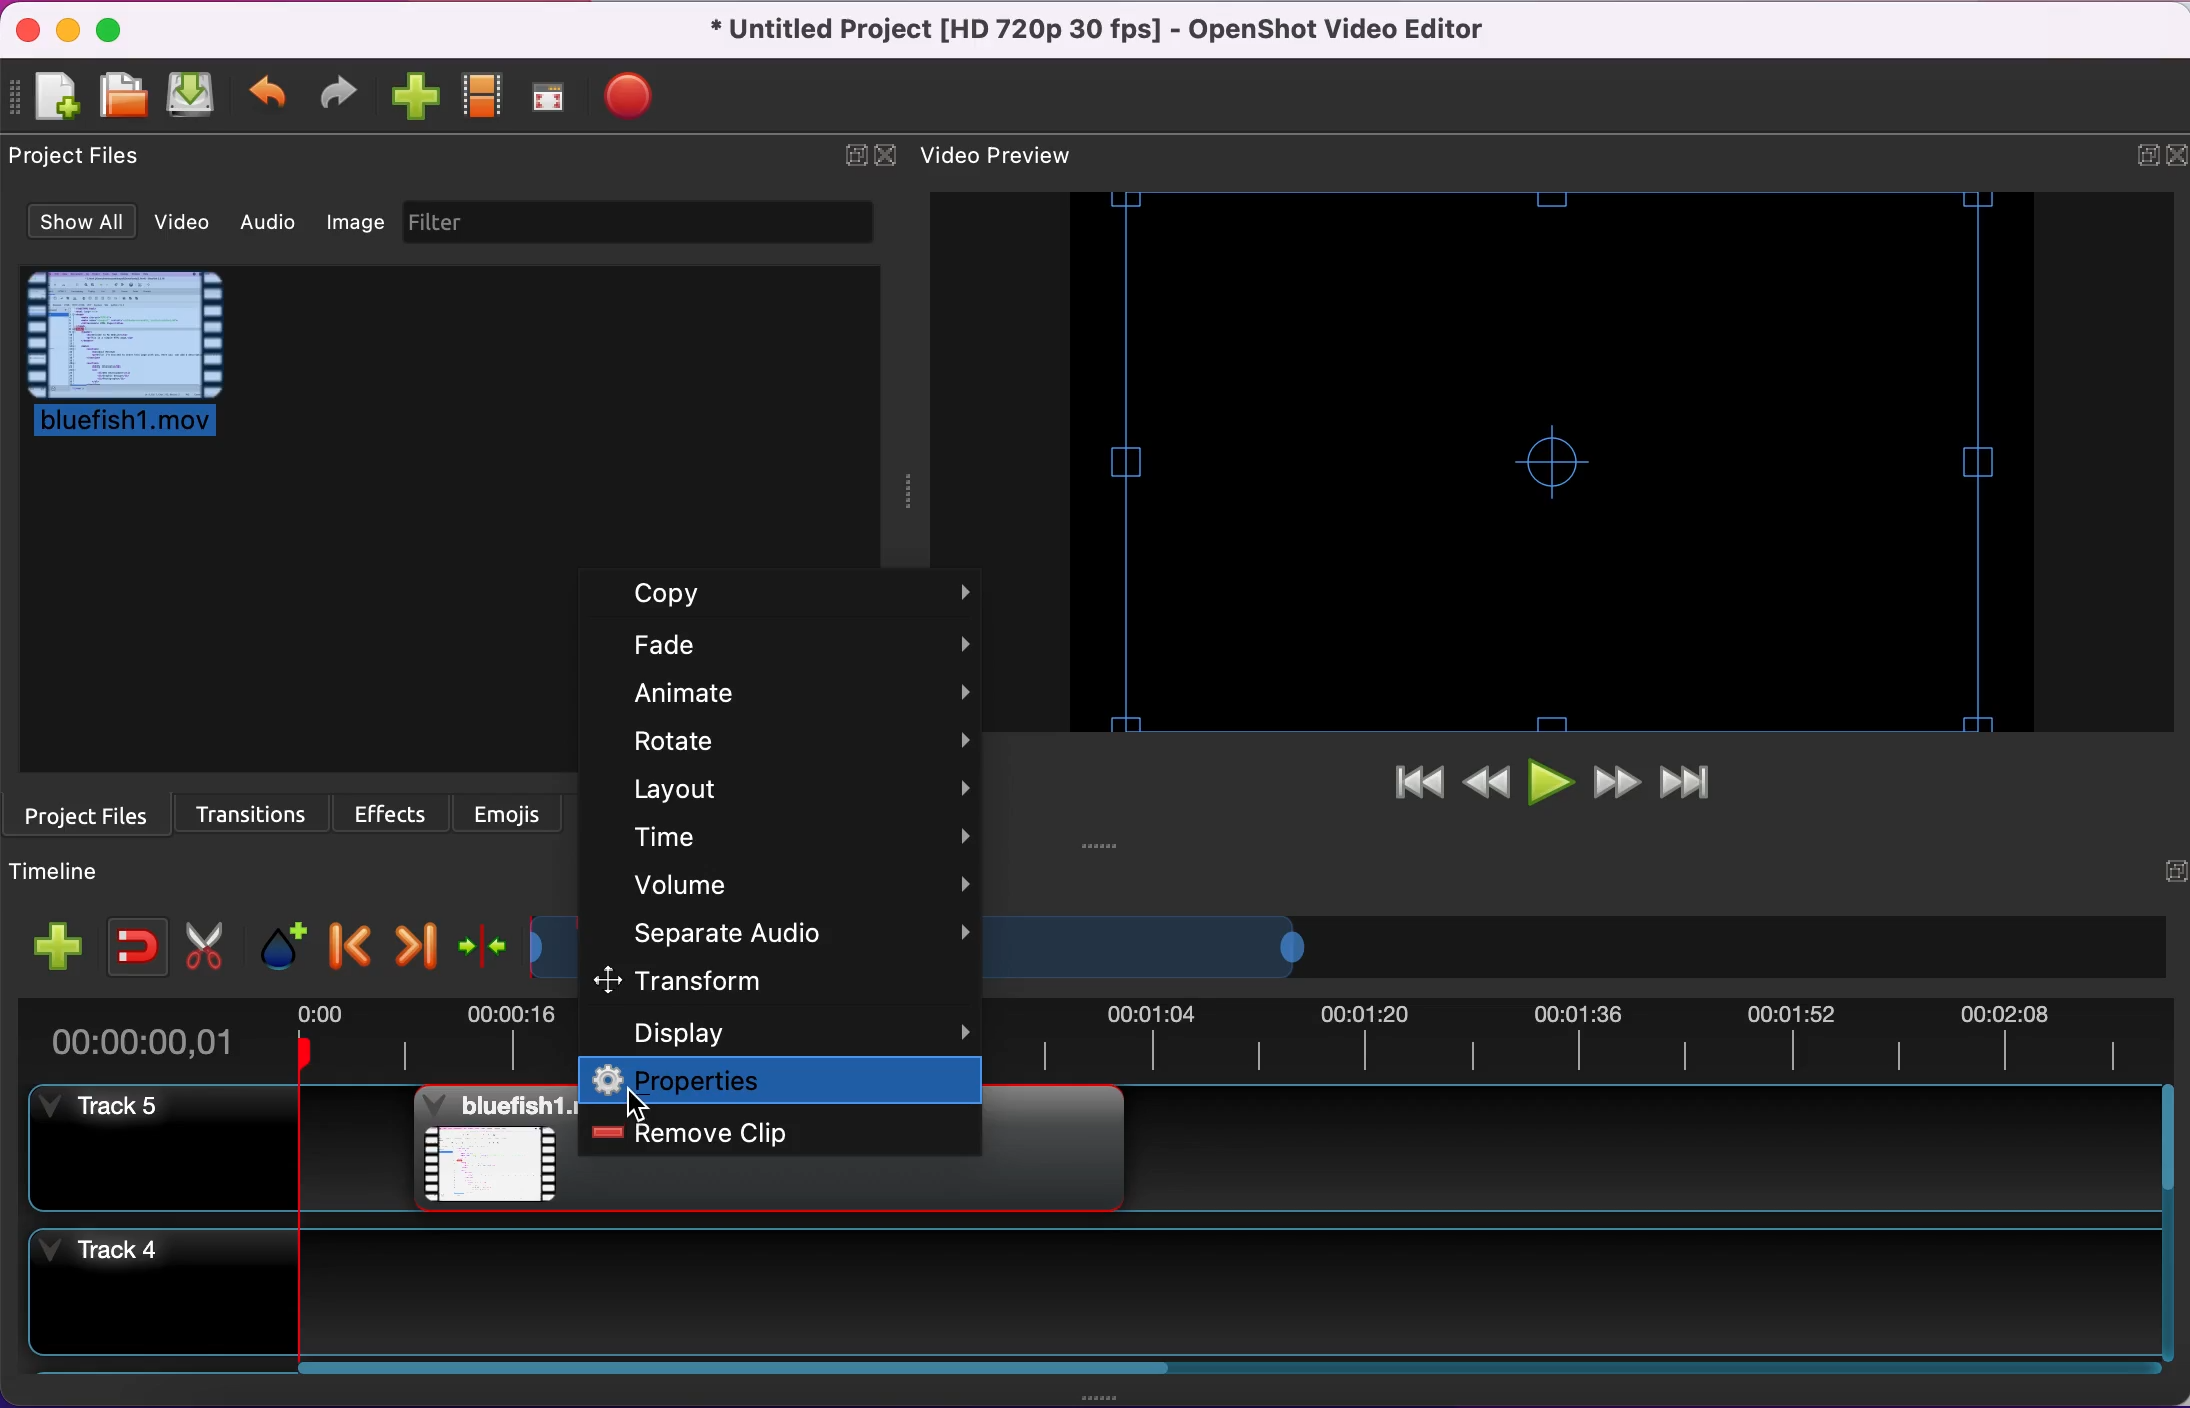 The width and height of the screenshot is (2190, 1408). I want to click on redo, so click(338, 96).